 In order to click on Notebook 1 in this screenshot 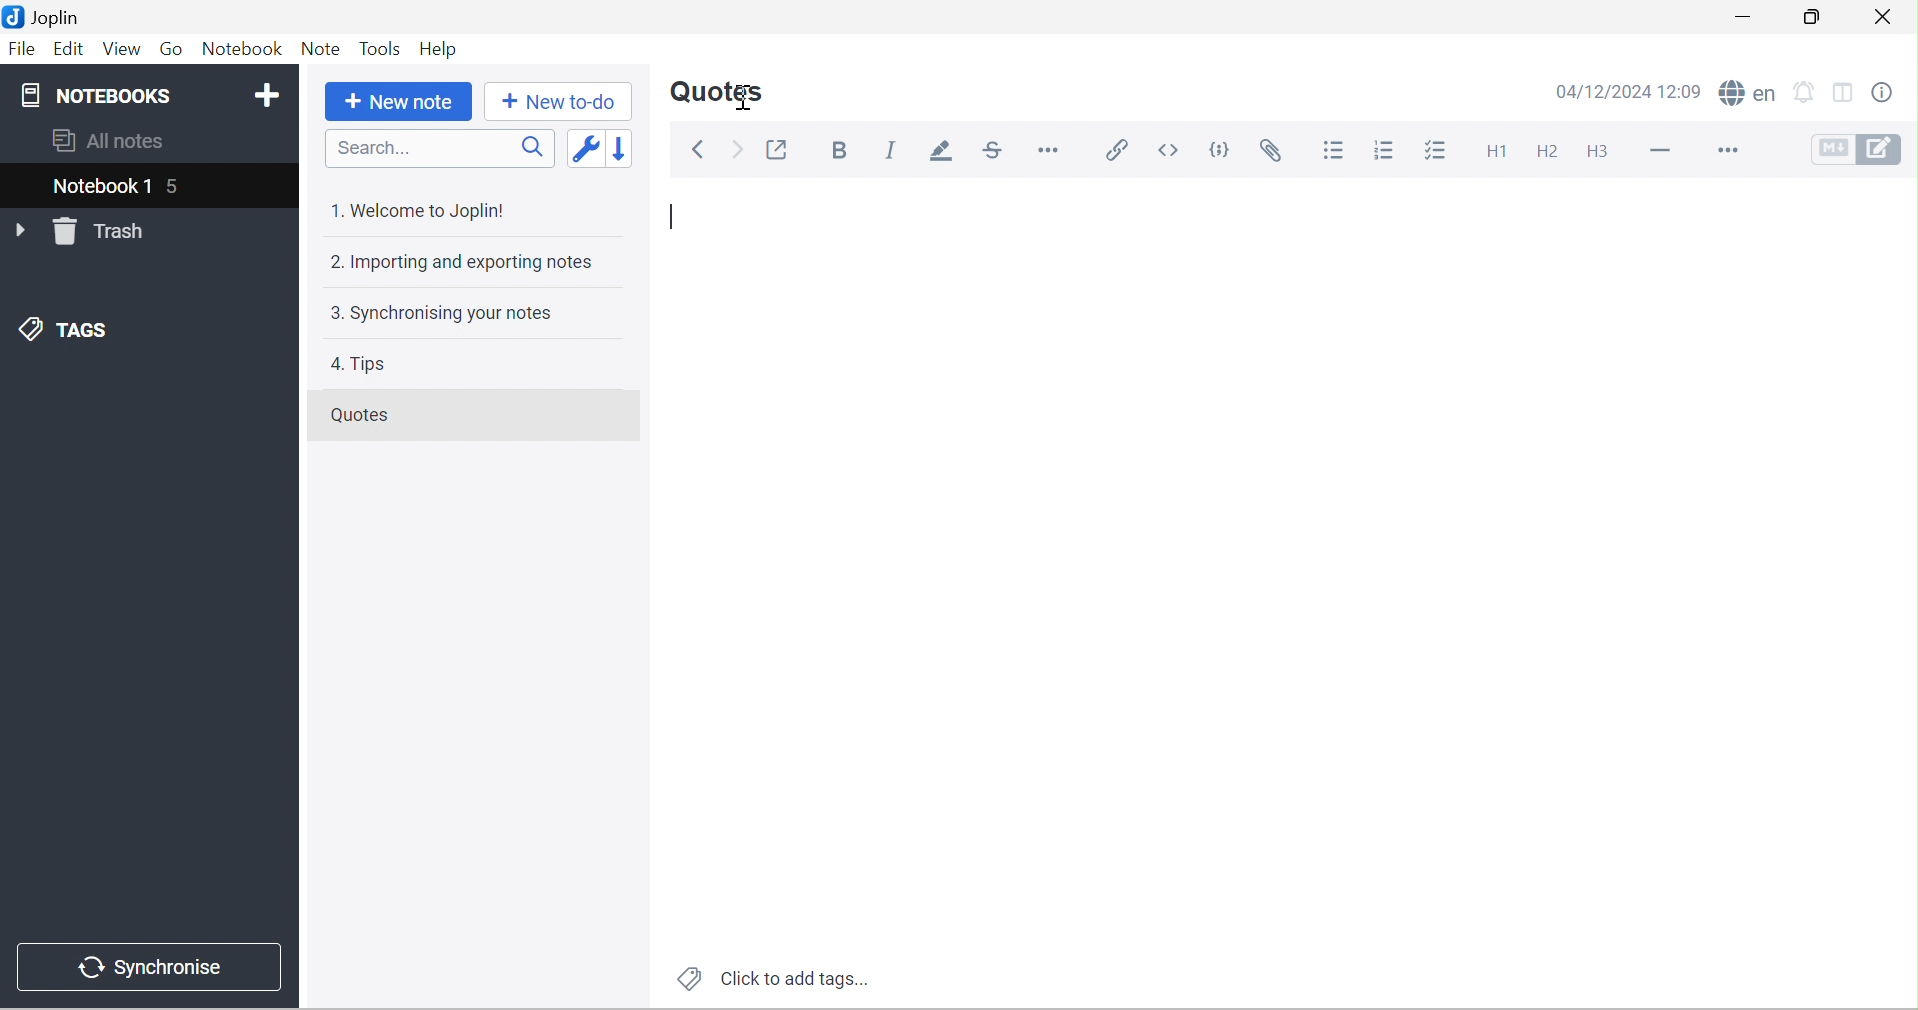, I will do `click(98, 185)`.